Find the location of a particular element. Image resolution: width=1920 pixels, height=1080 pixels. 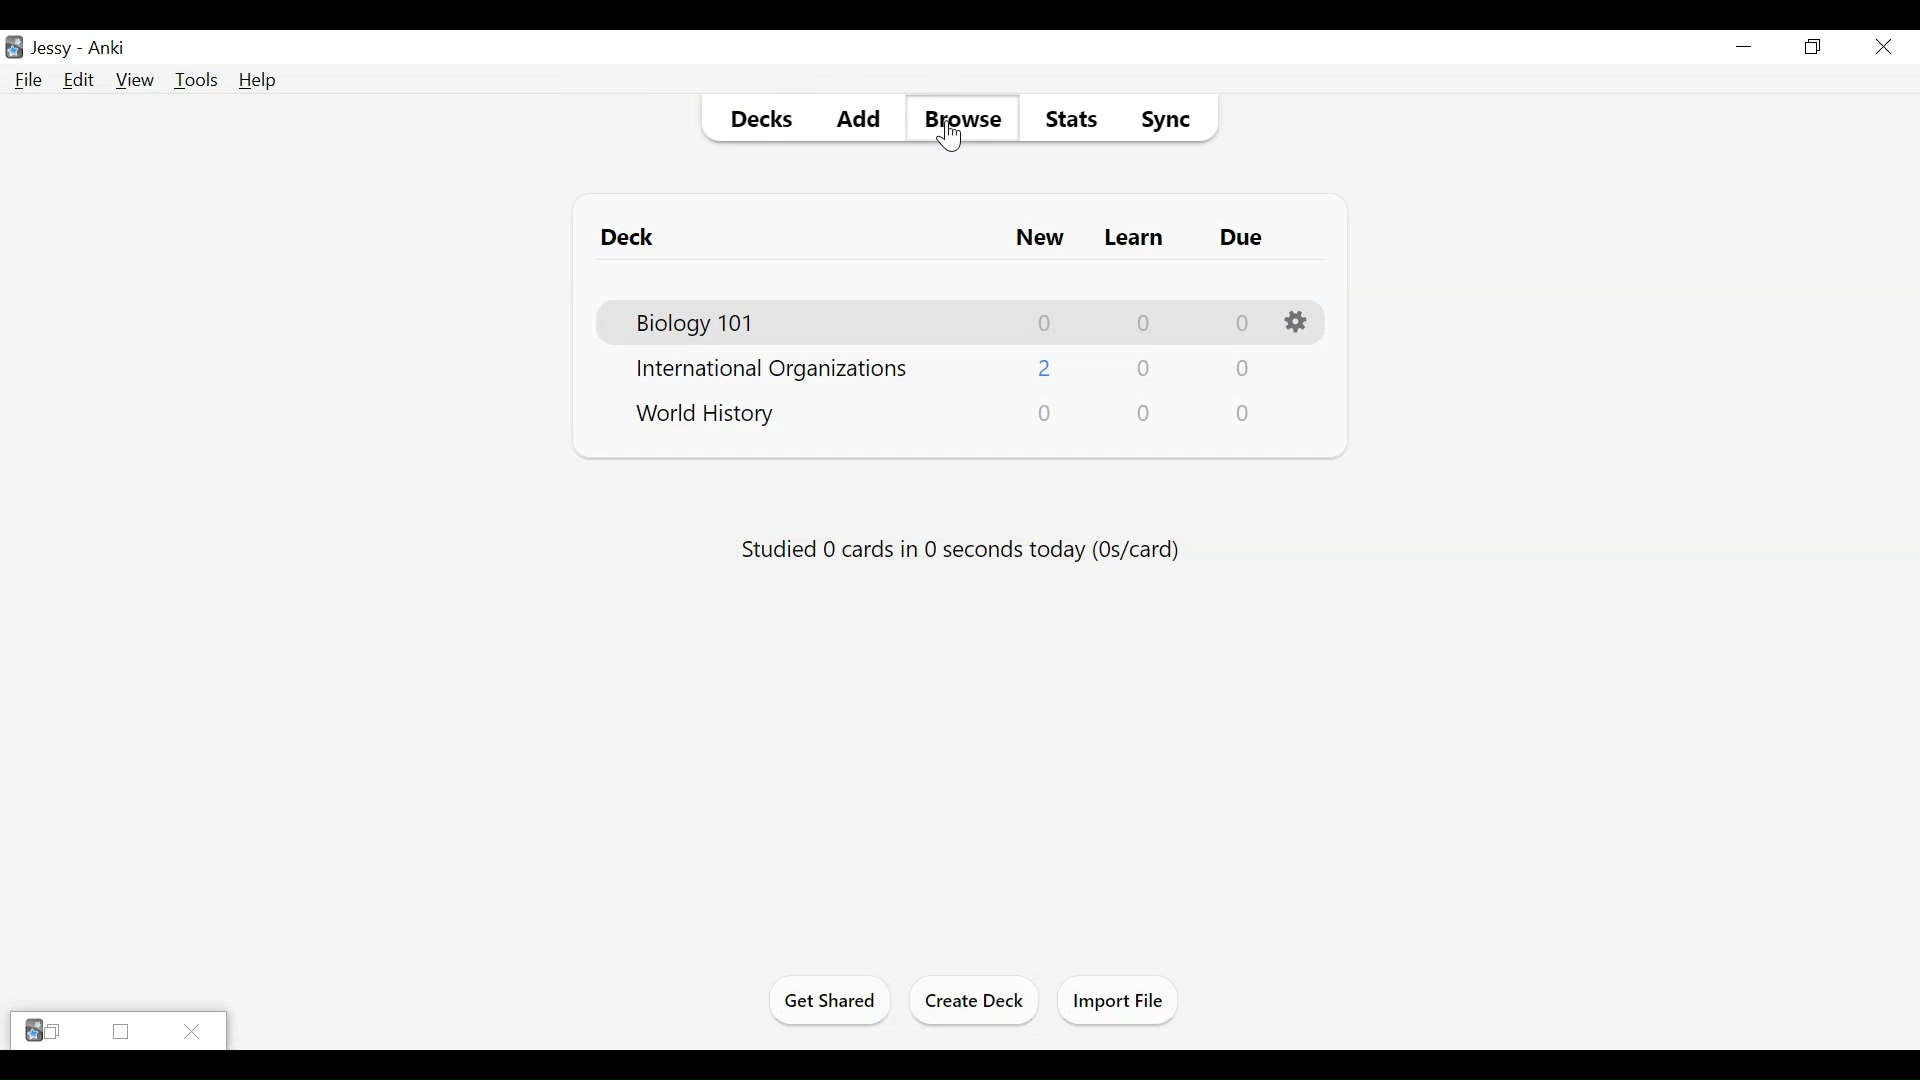

Learn Card Count is located at coordinates (1143, 324).